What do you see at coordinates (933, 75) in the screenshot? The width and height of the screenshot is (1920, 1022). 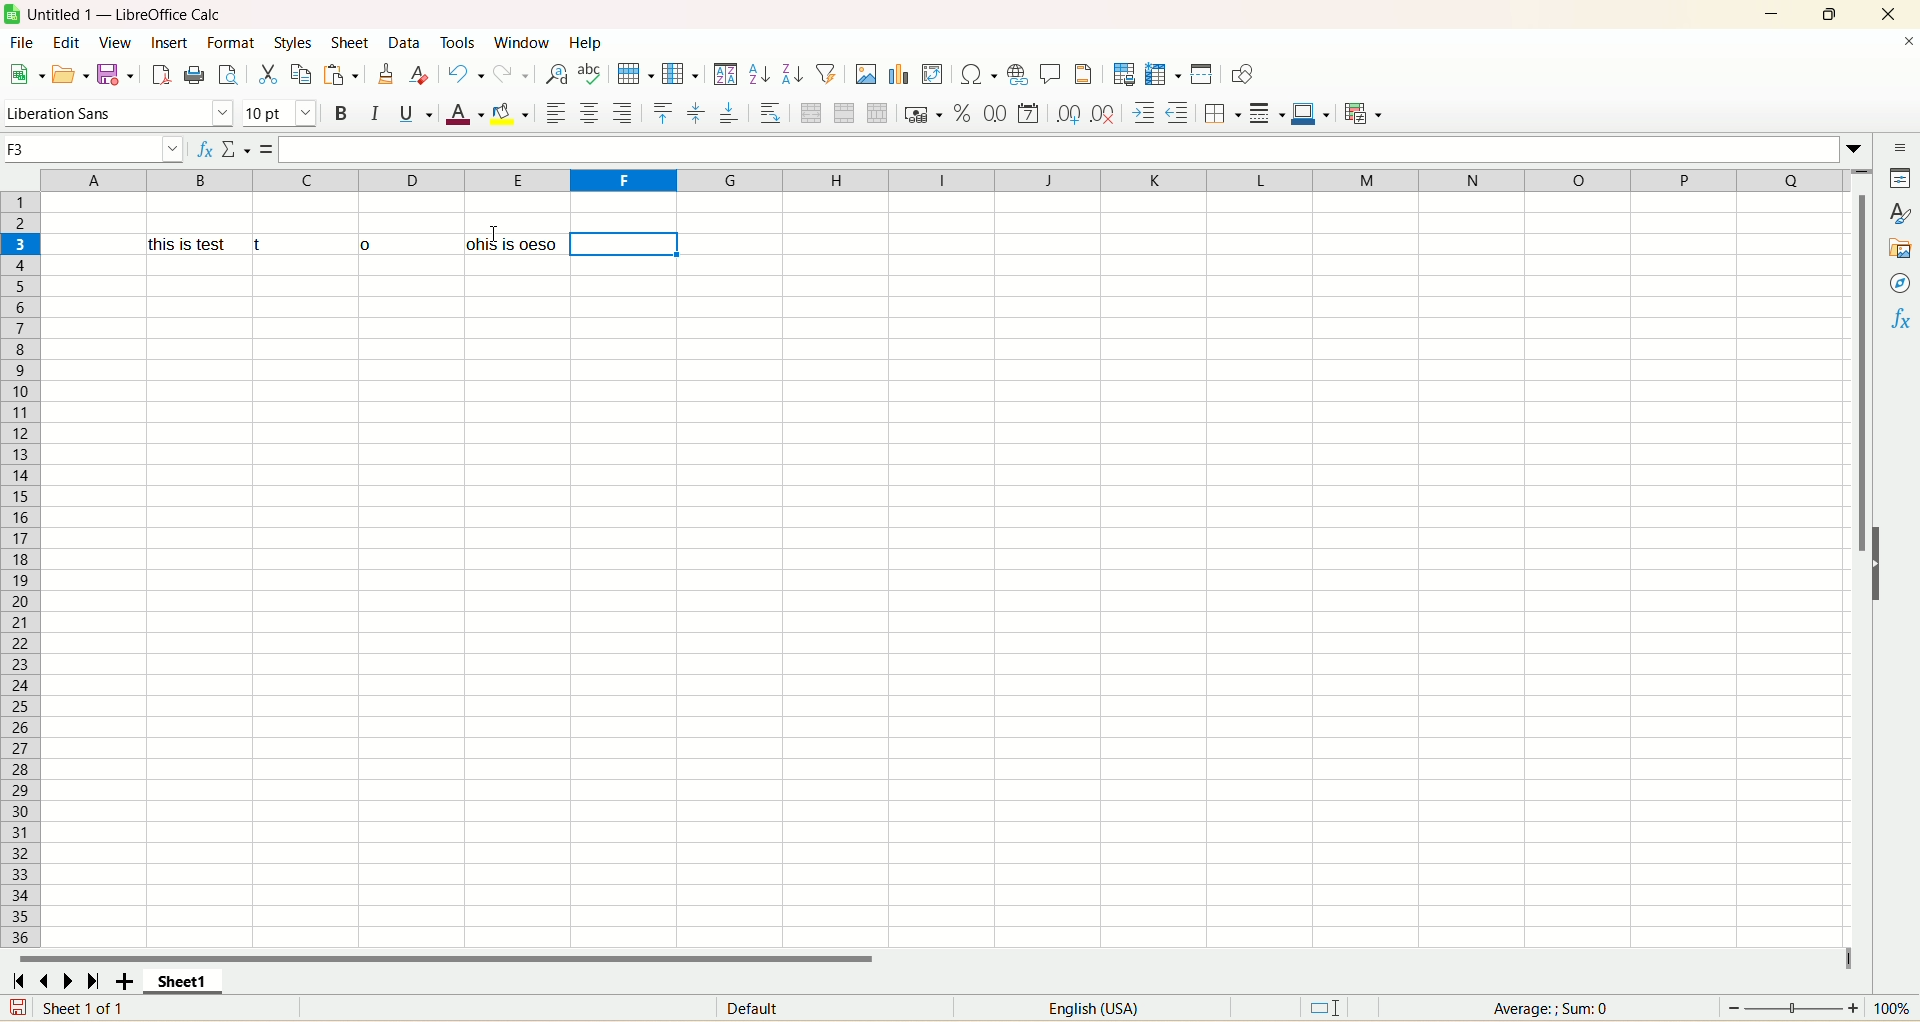 I see `insert pivot table` at bounding box center [933, 75].